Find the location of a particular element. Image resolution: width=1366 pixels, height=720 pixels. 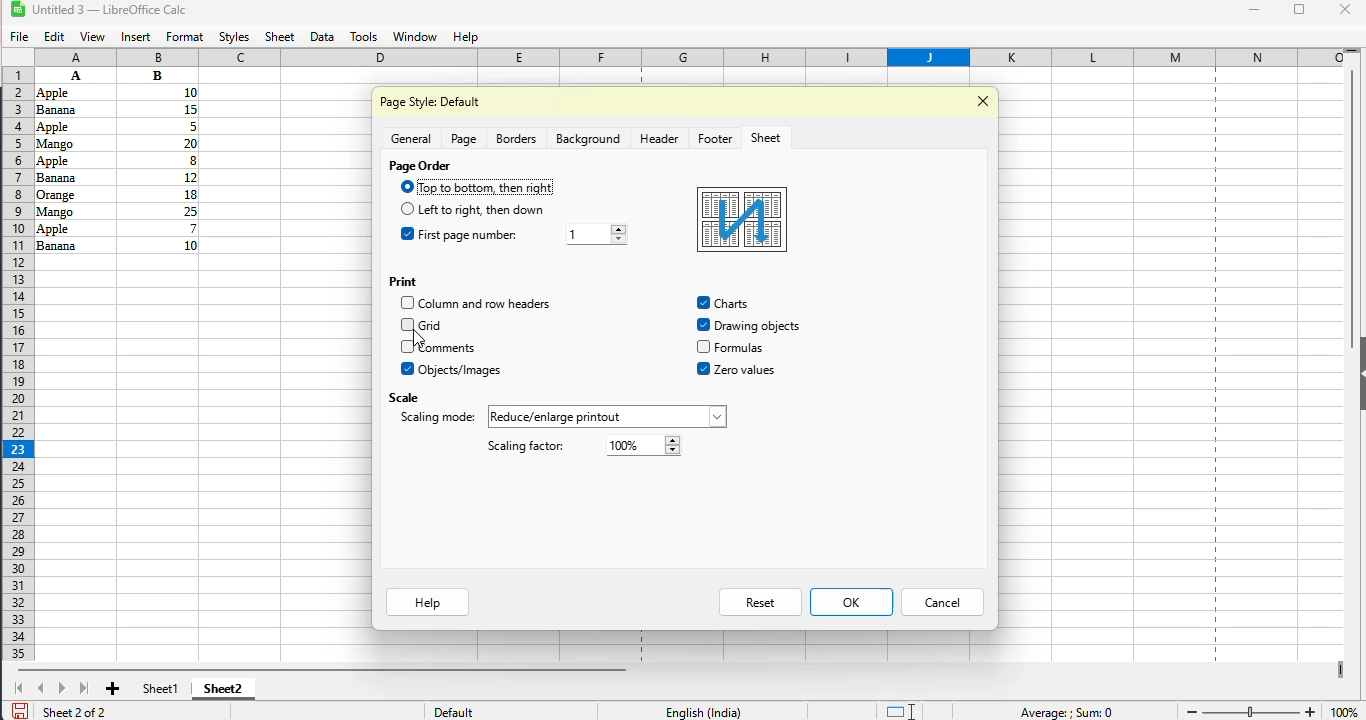

sheet 2 of 2 is located at coordinates (73, 711).